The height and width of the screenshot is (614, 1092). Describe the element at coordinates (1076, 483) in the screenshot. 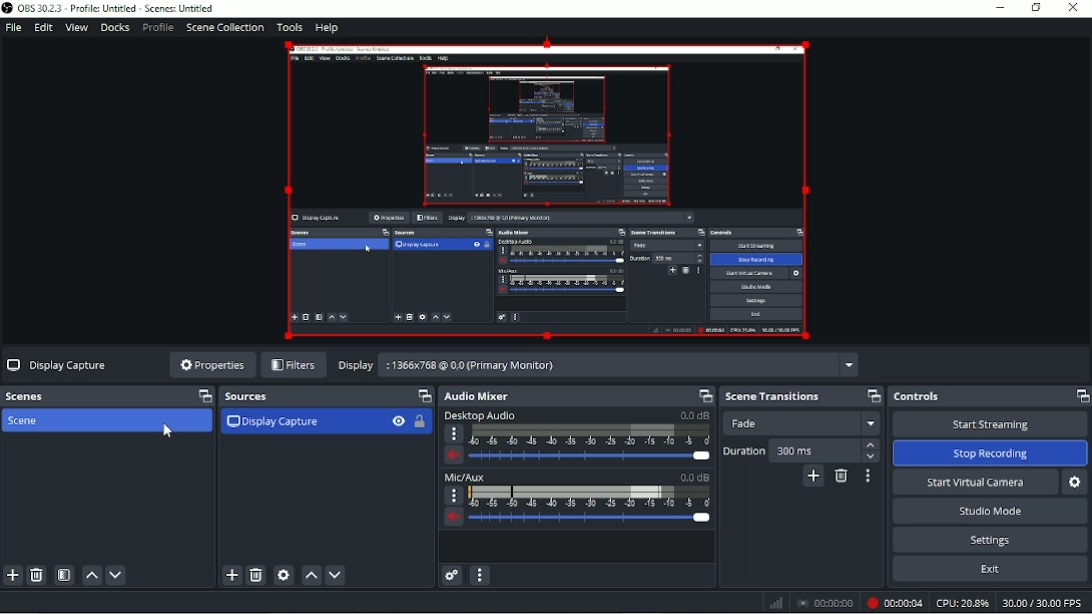

I see `Configure virtual camera` at that location.